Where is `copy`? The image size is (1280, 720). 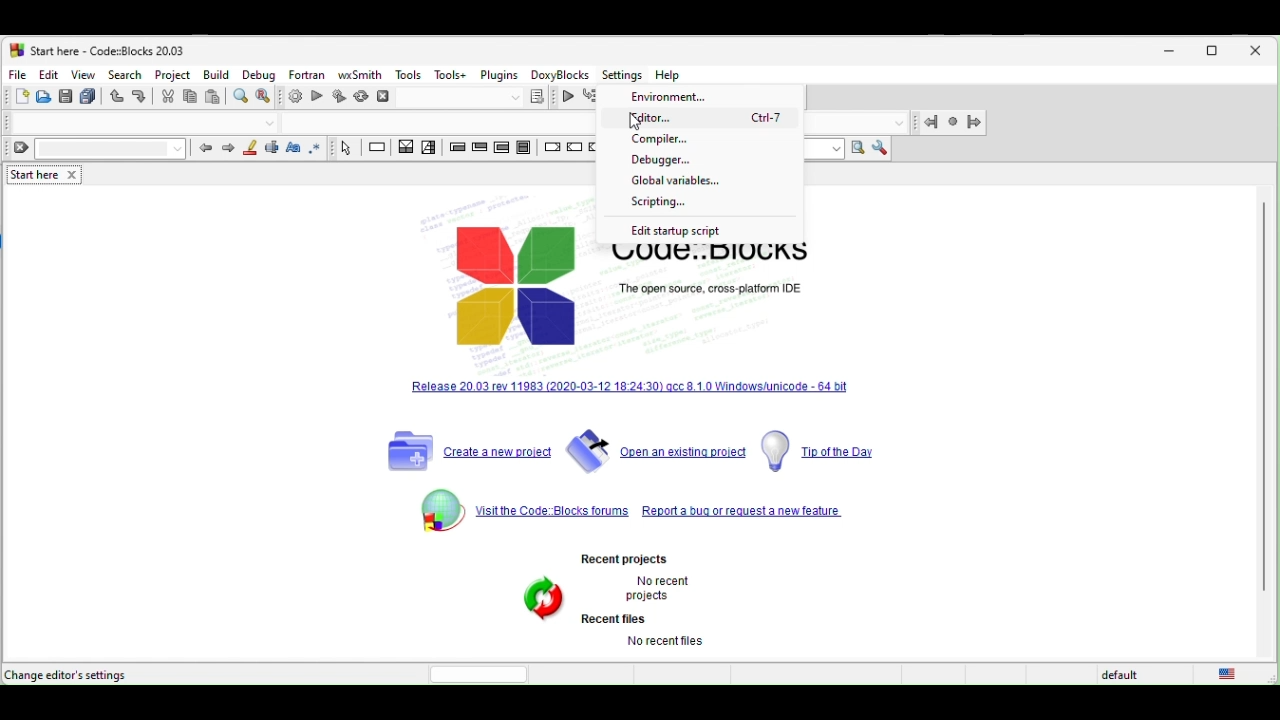
copy is located at coordinates (191, 98).